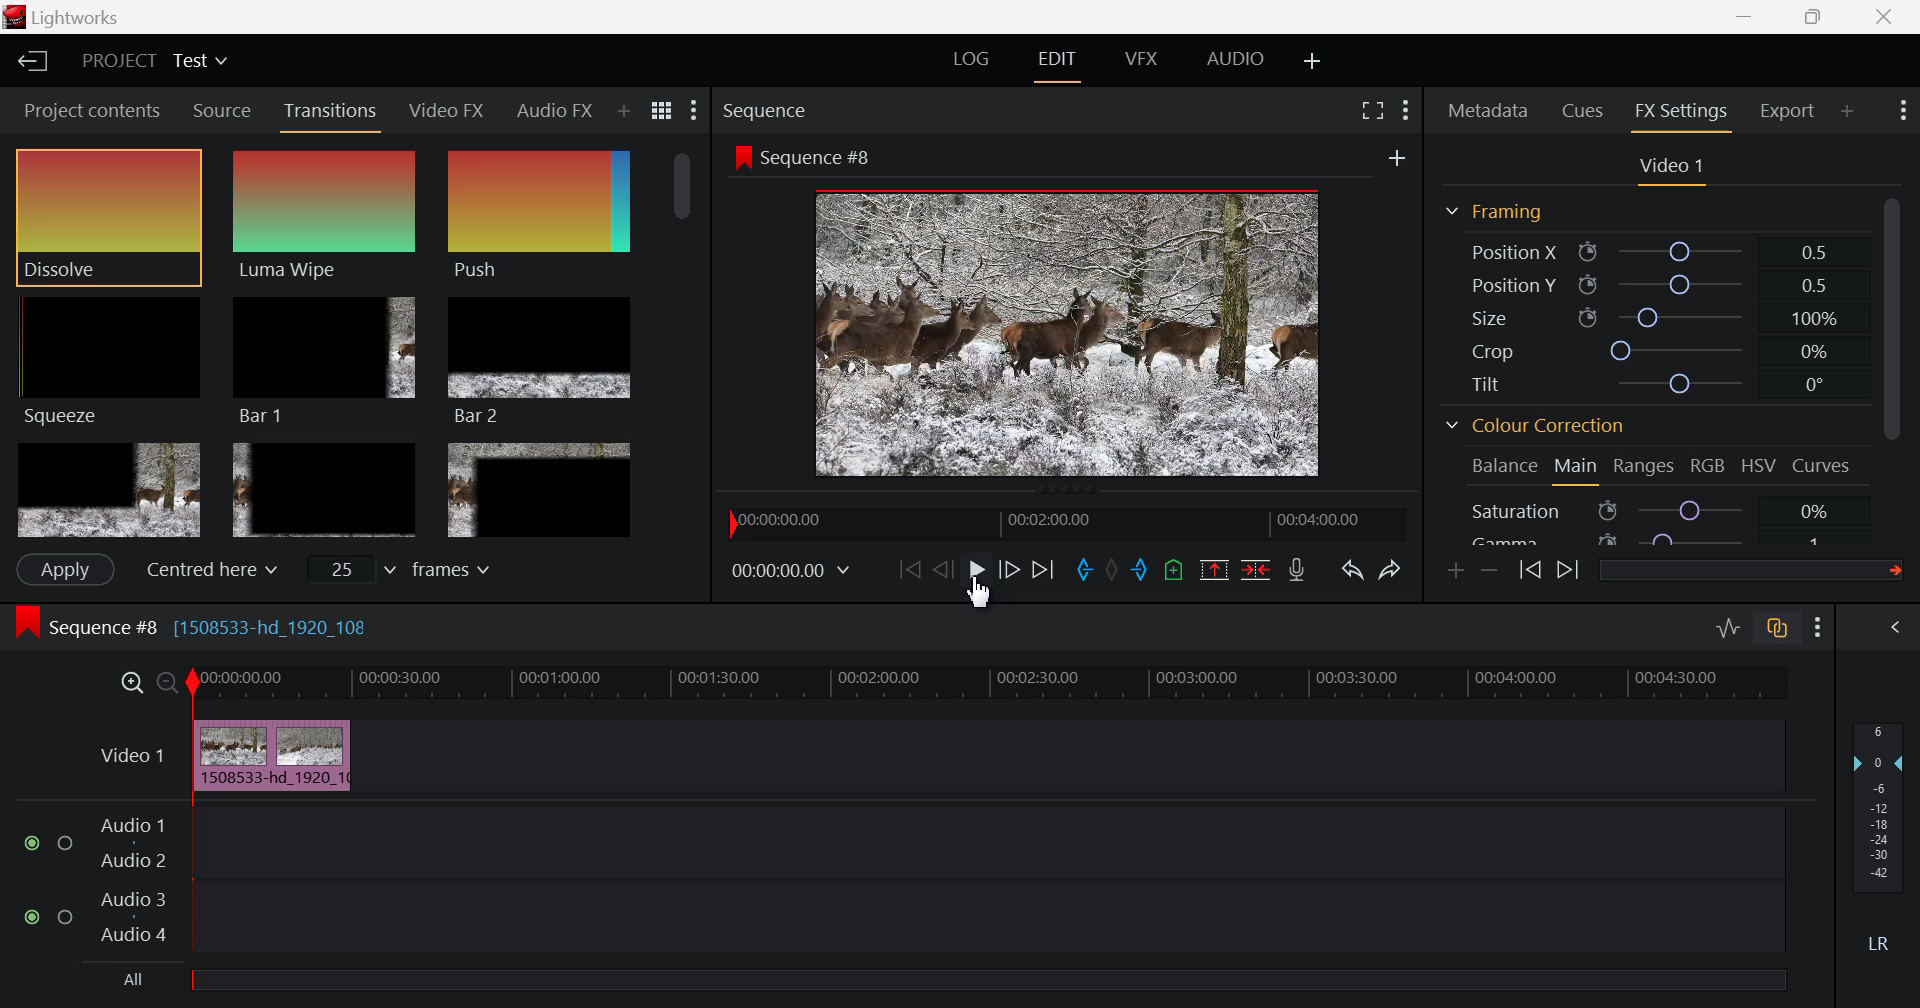  Describe the element at coordinates (1074, 337) in the screenshot. I see `Image` at that location.